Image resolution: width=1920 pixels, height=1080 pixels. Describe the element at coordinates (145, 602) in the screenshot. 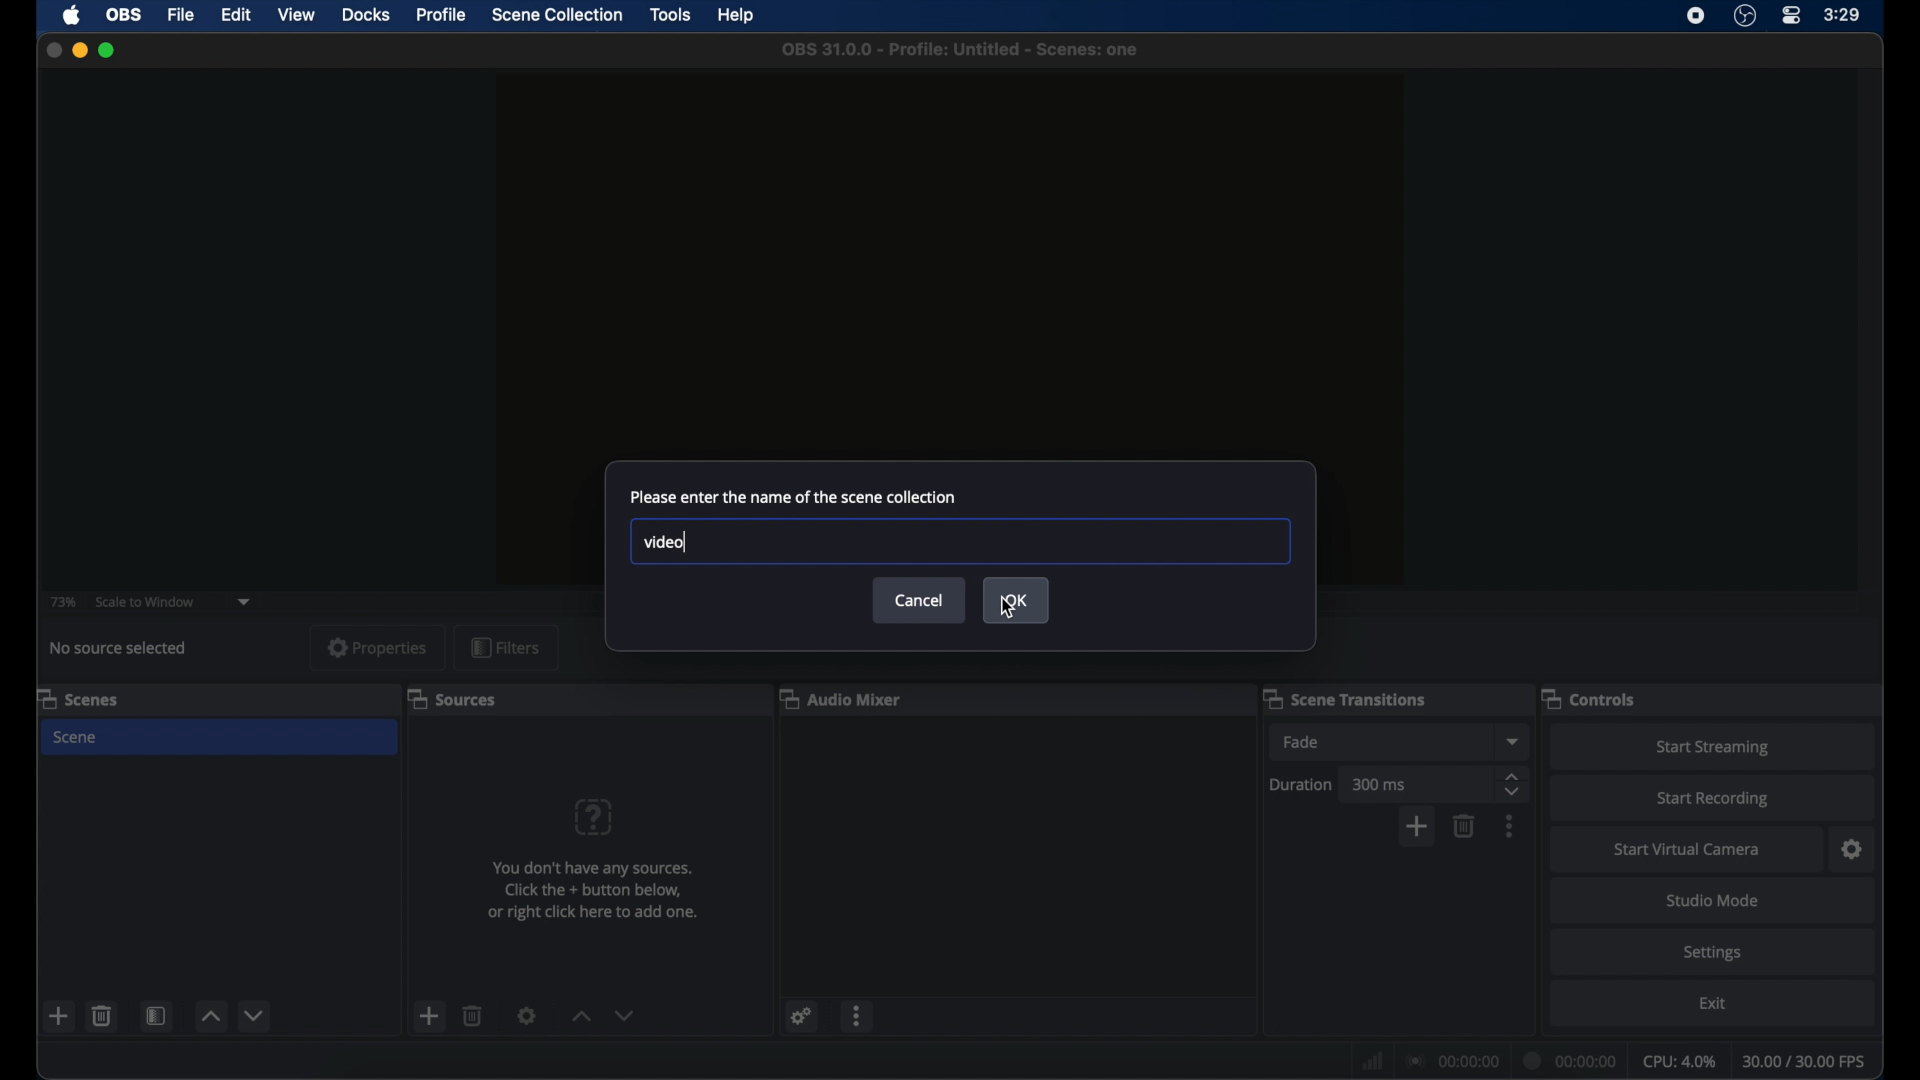

I see `scale to window` at that location.